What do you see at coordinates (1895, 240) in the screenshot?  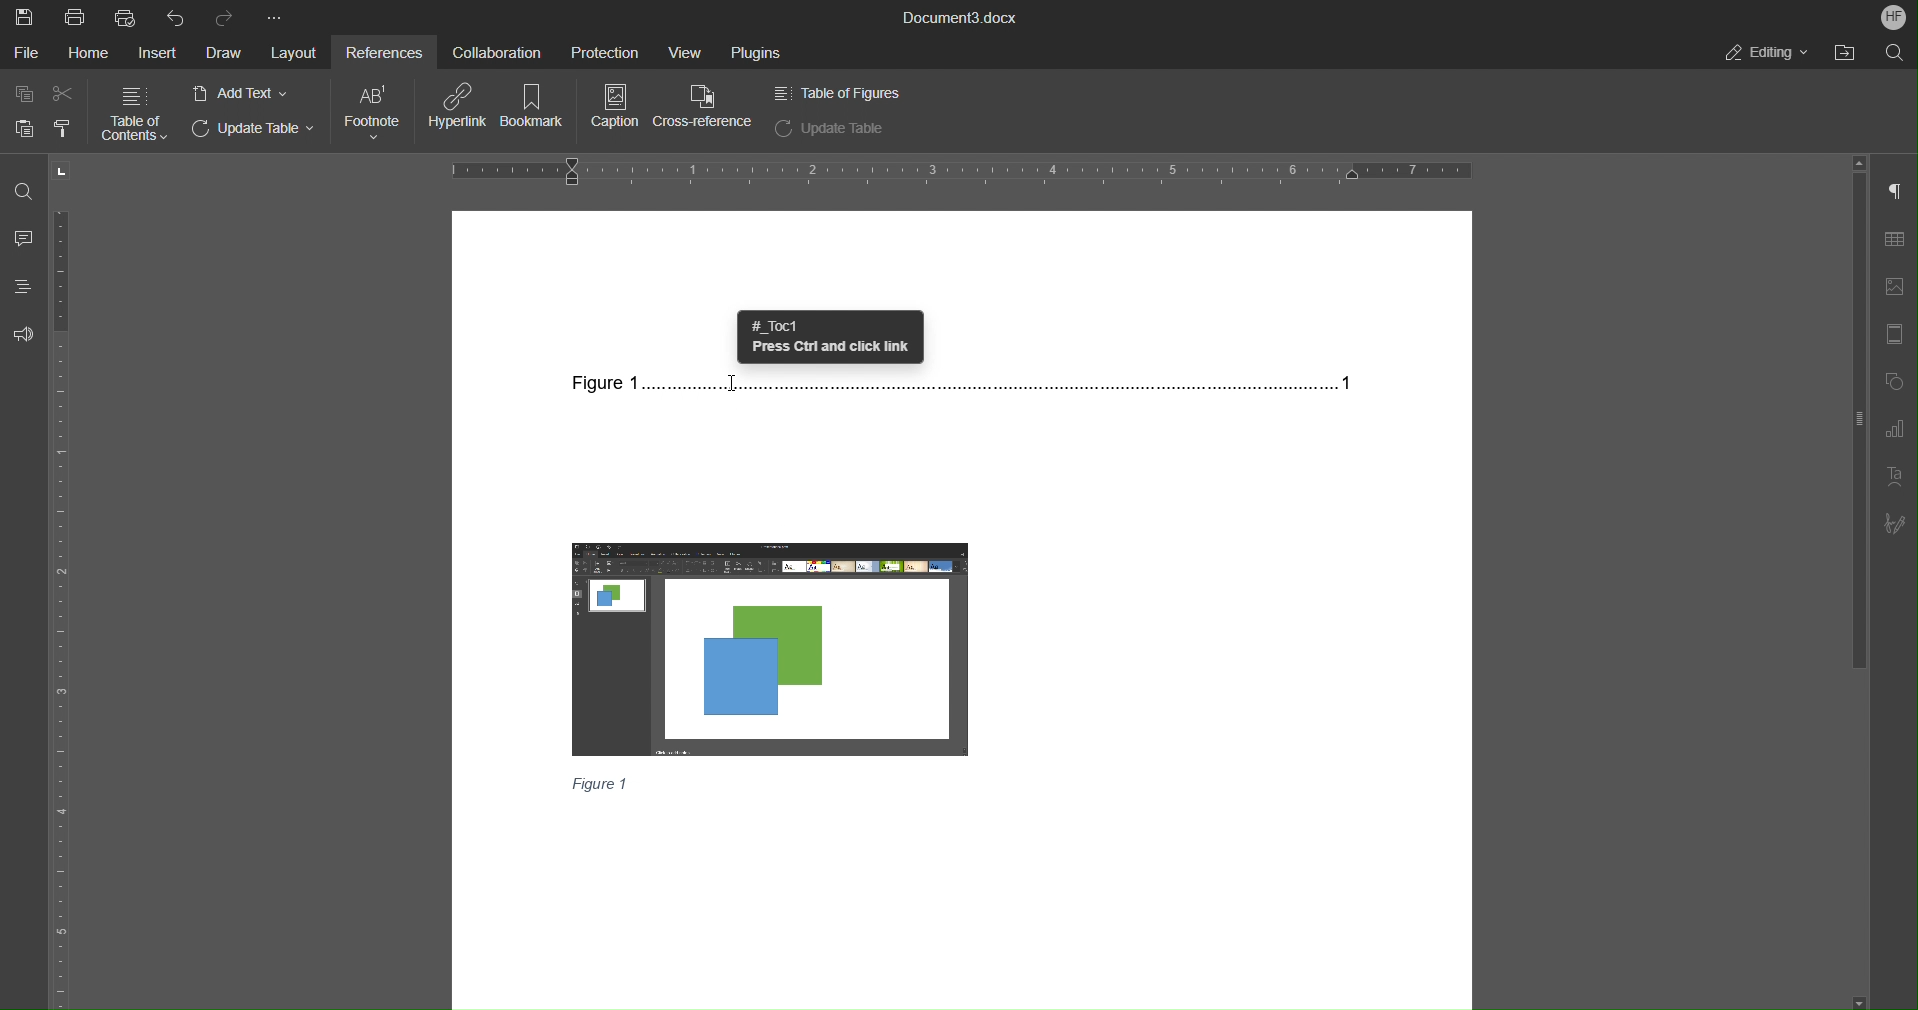 I see `Table Settings` at bounding box center [1895, 240].